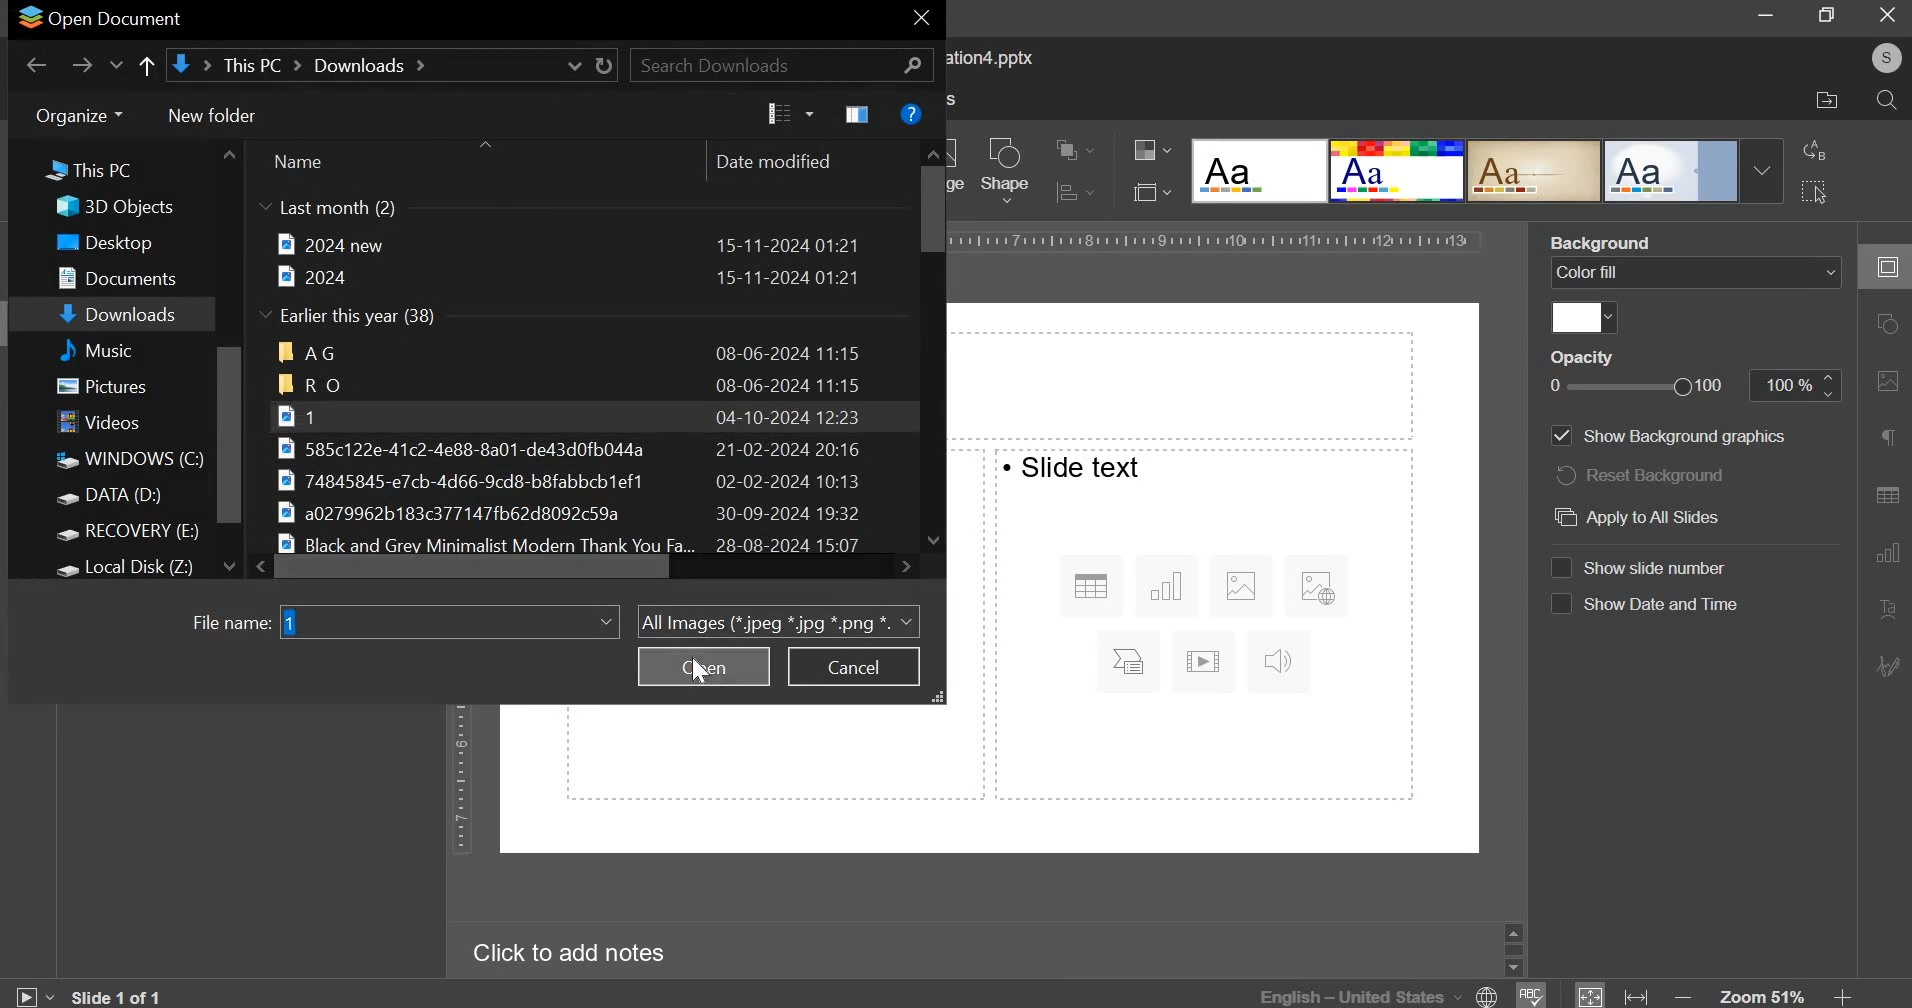 The width and height of the screenshot is (1912, 1008). Describe the element at coordinates (931, 351) in the screenshot. I see `vertical slider` at that location.